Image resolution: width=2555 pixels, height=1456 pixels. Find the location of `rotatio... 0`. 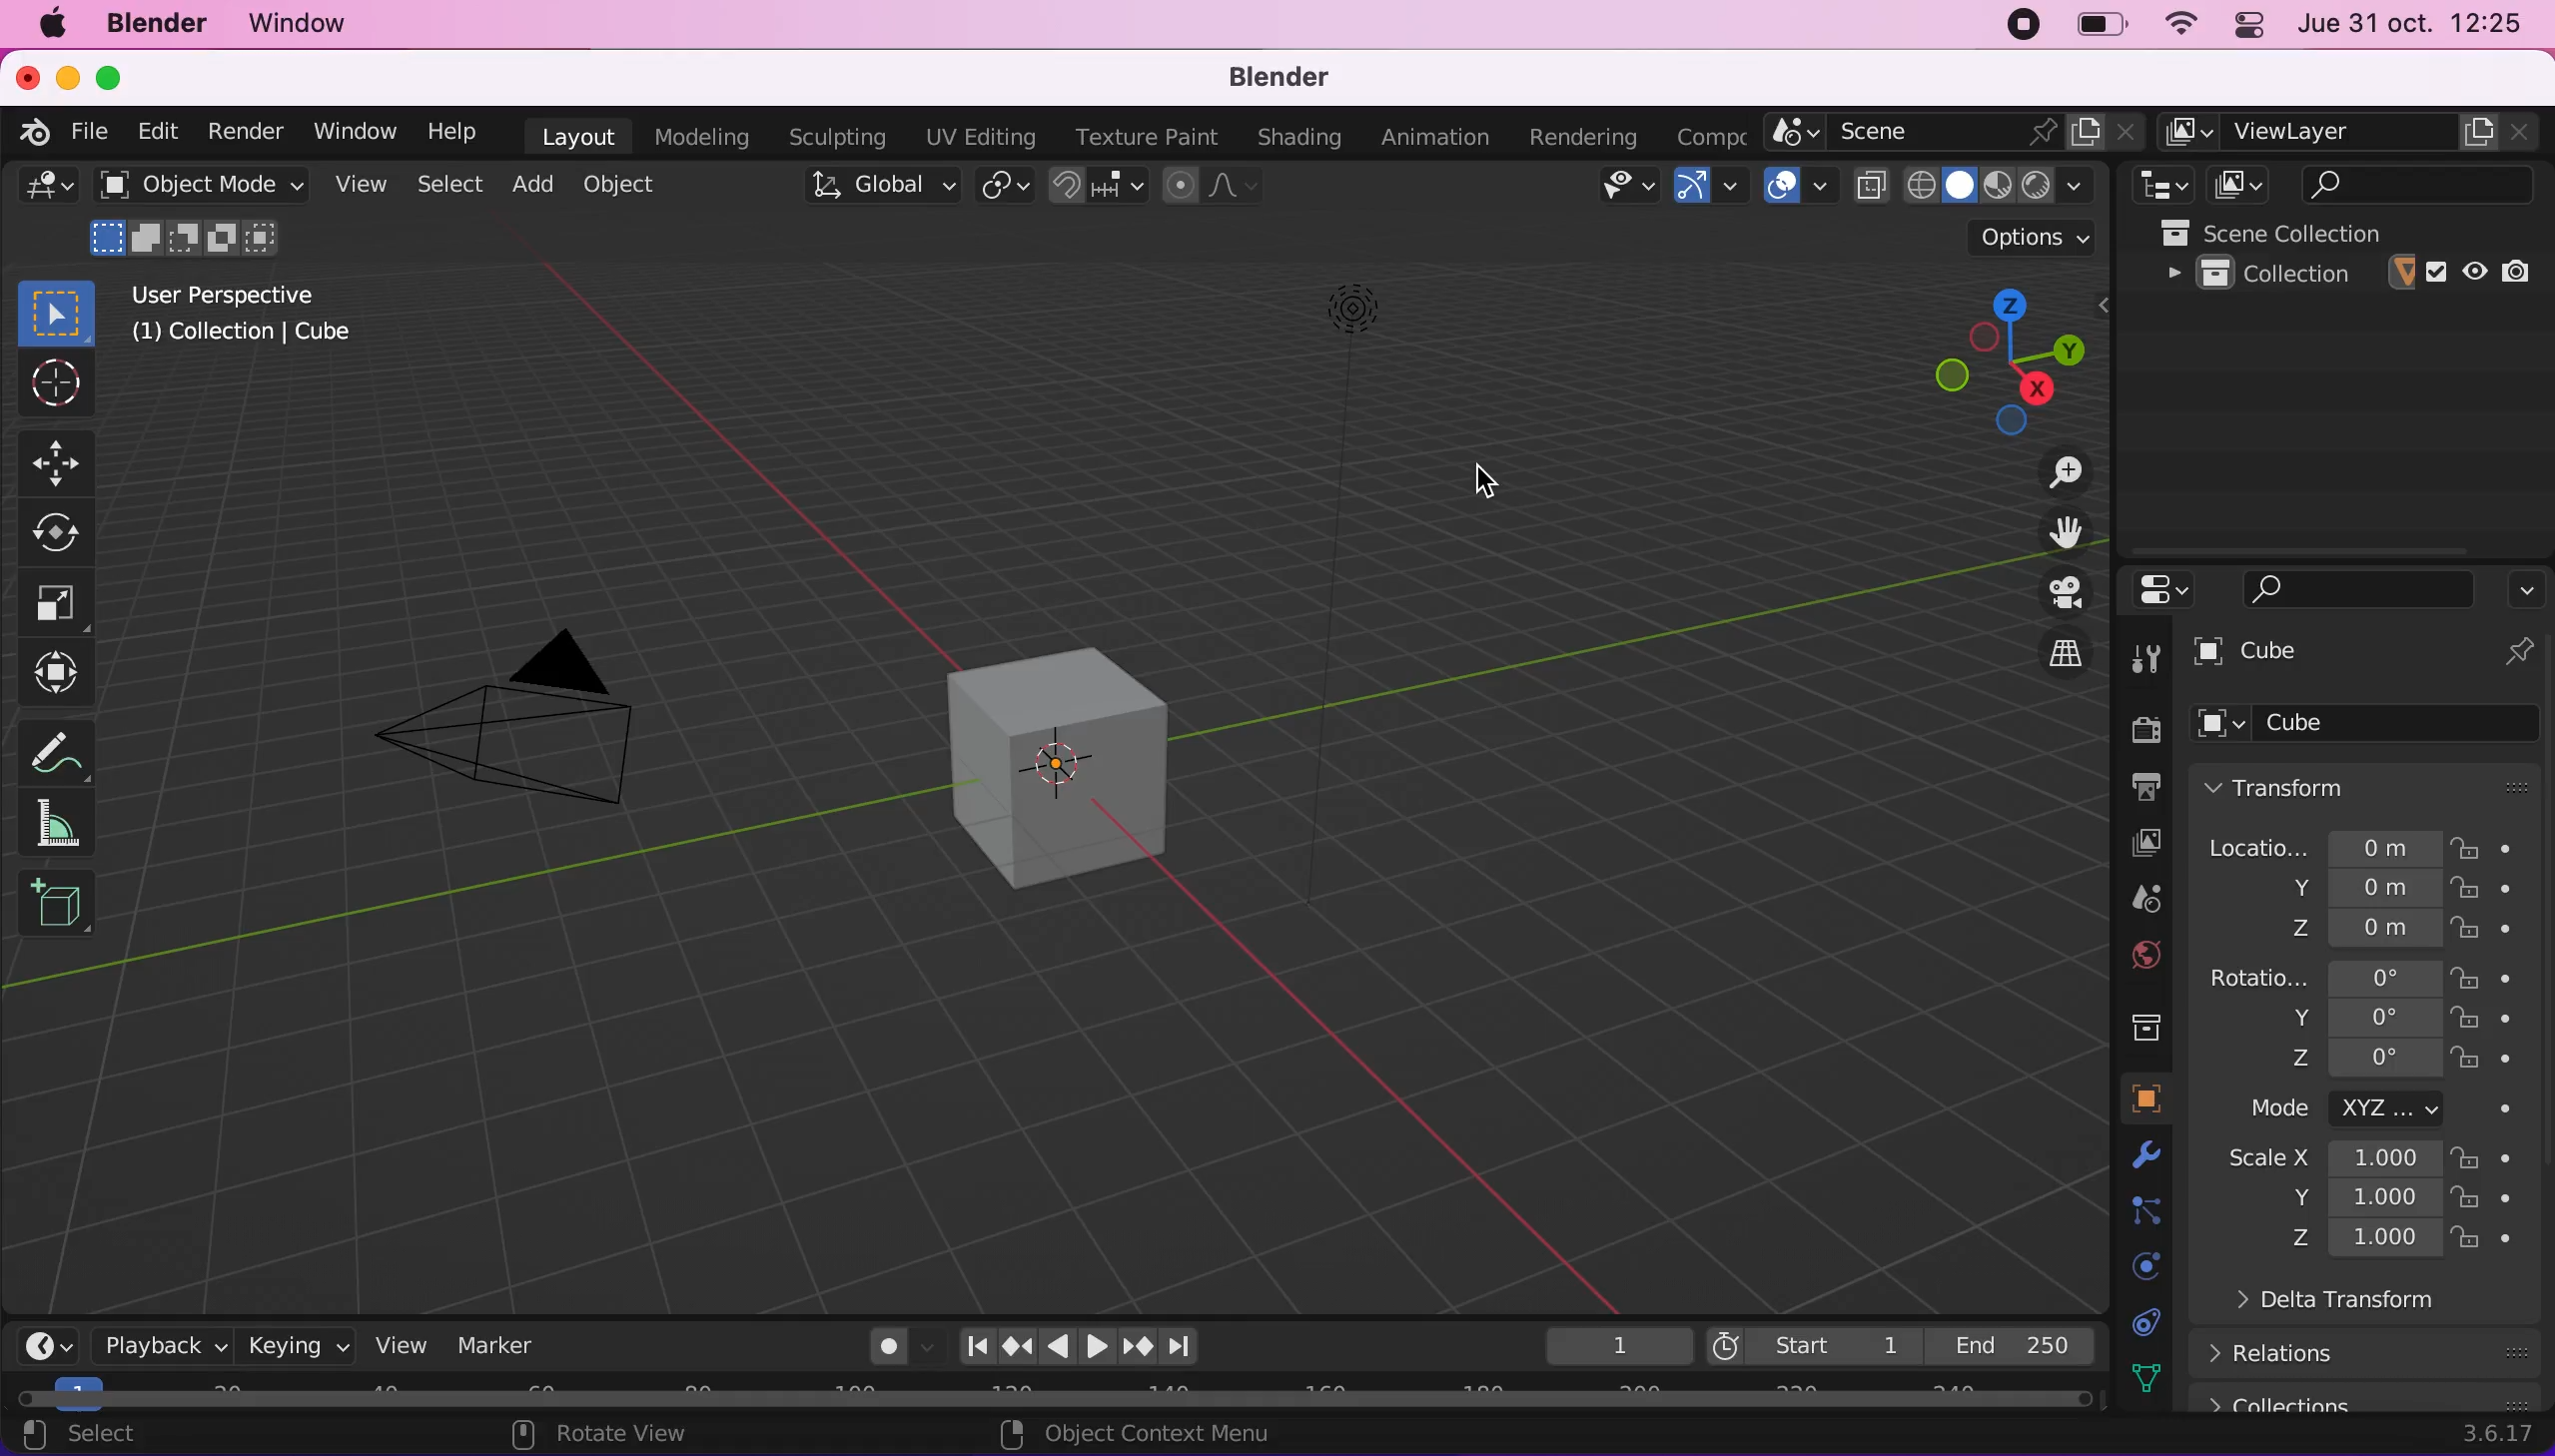

rotatio... 0 is located at coordinates (2322, 978).